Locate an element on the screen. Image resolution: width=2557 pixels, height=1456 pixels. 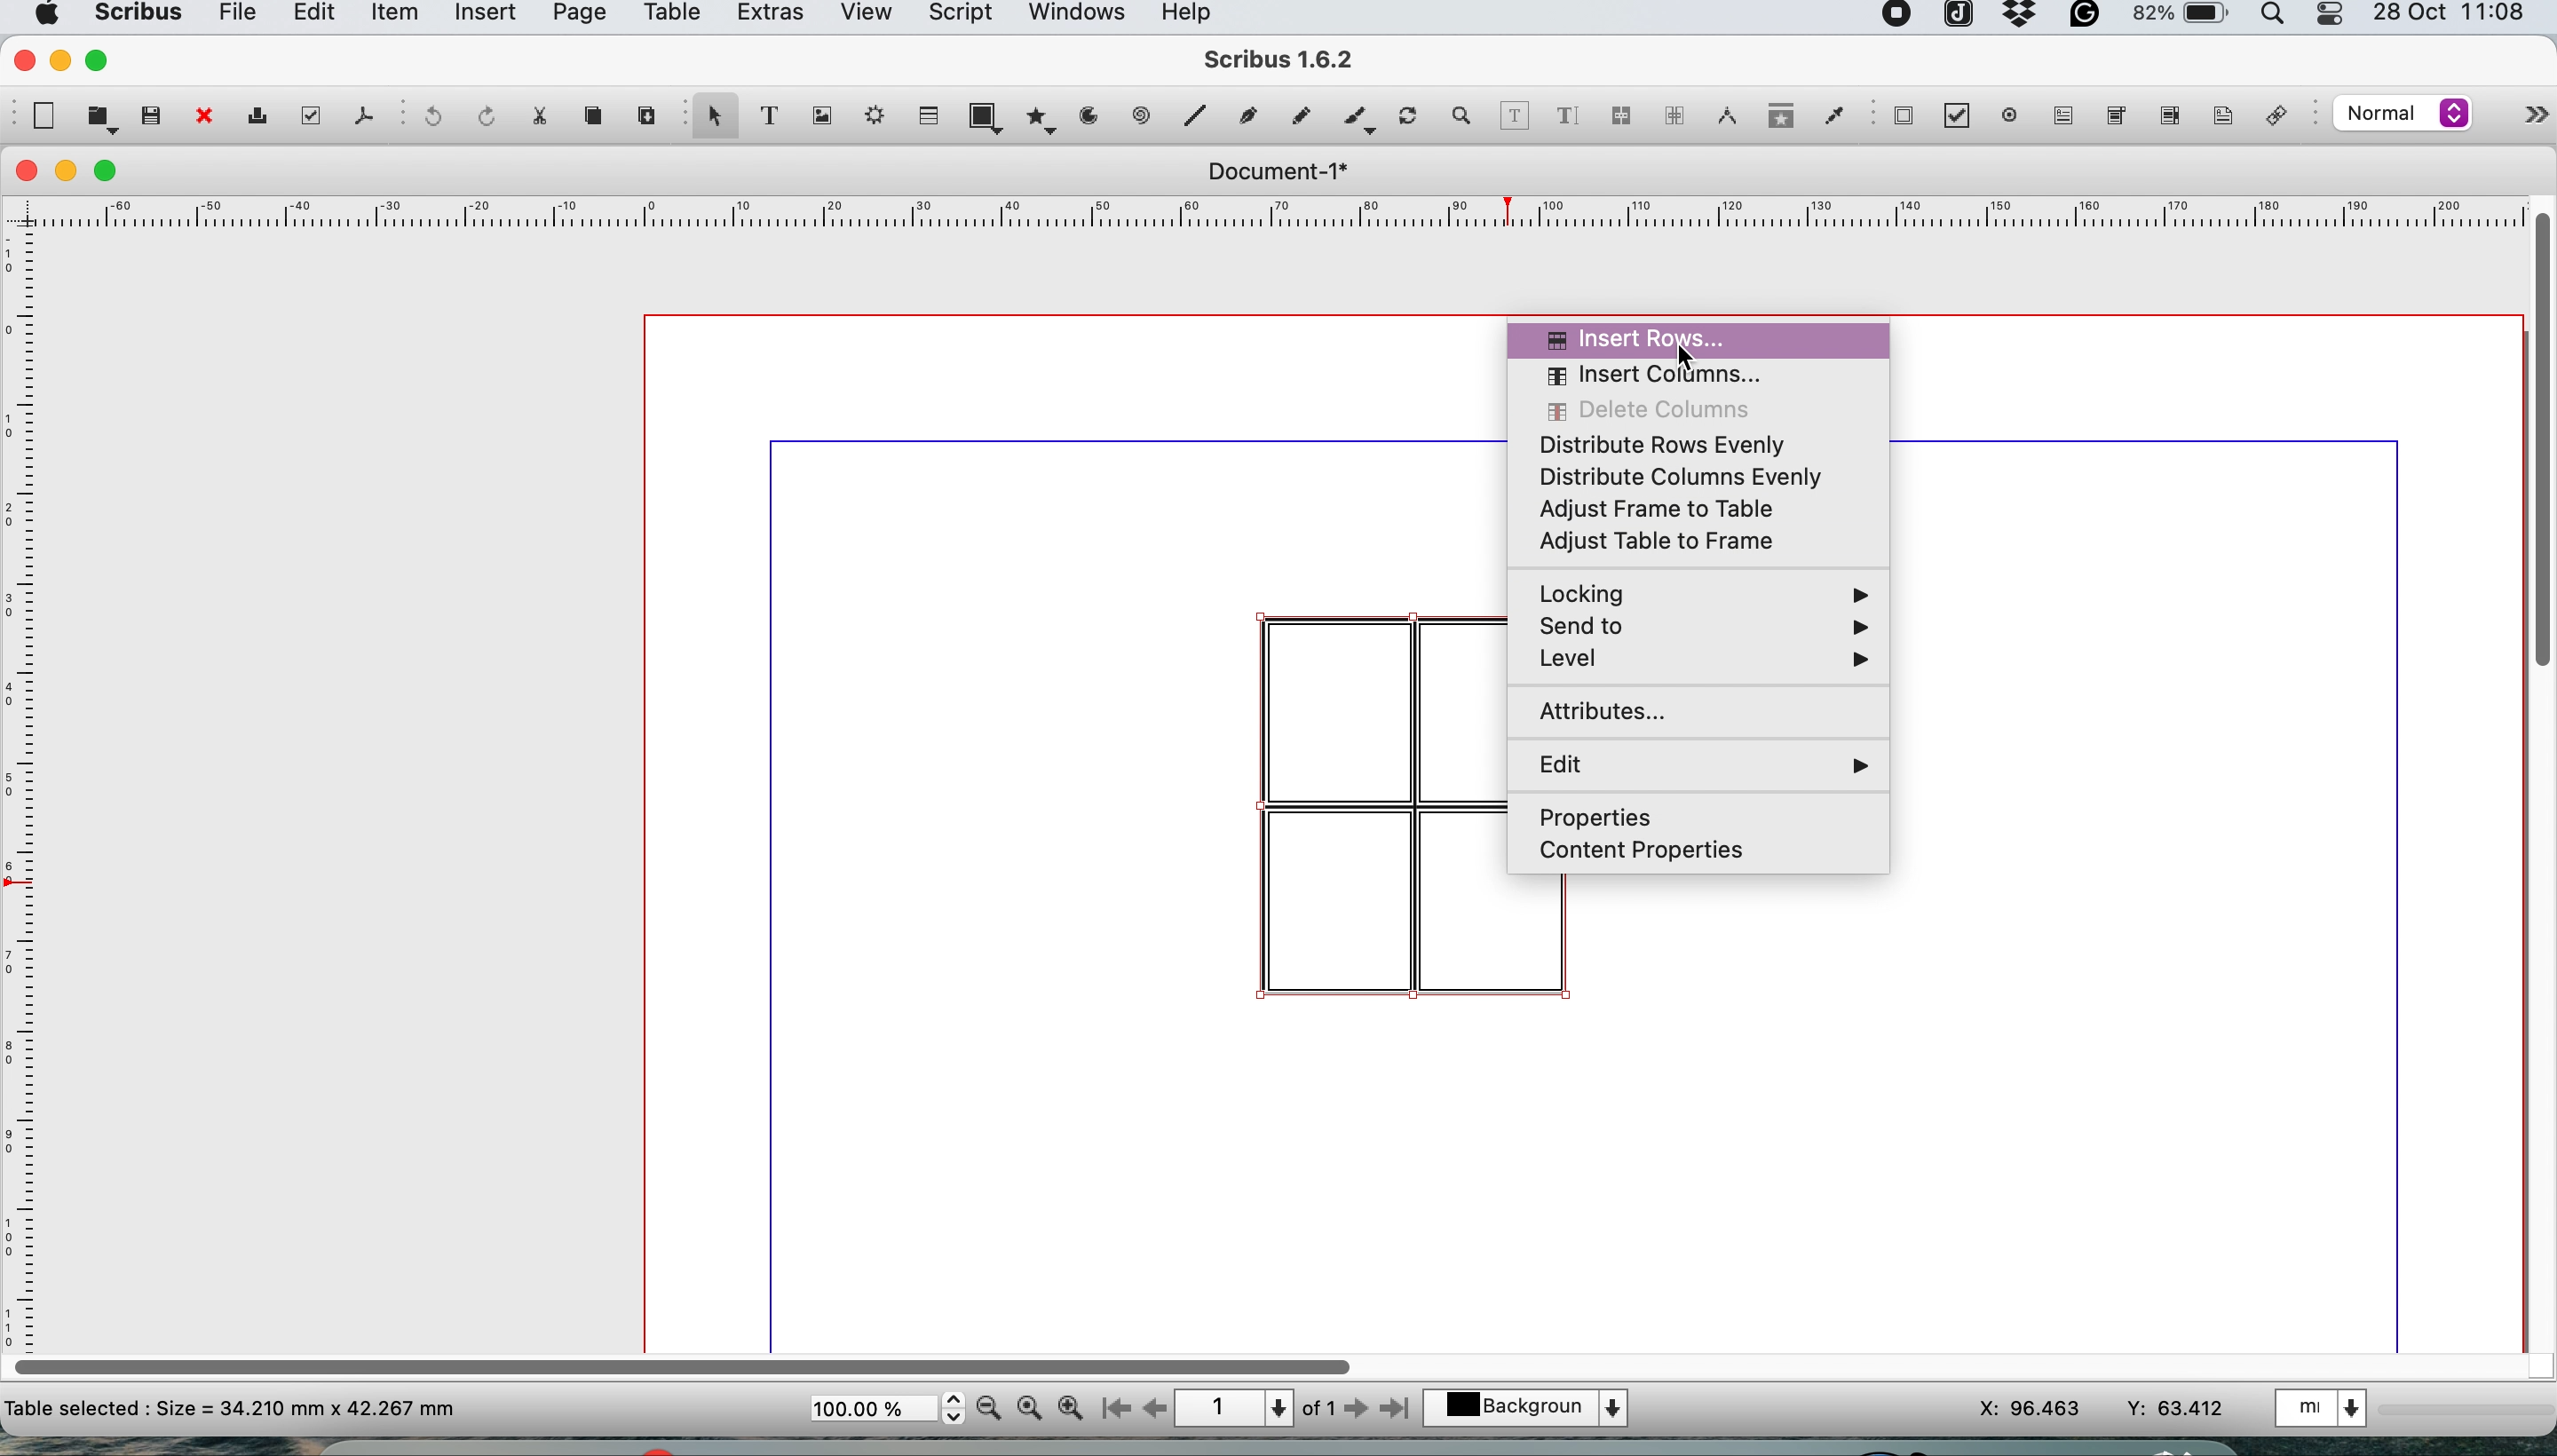
go to last page is located at coordinates (1399, 1406).